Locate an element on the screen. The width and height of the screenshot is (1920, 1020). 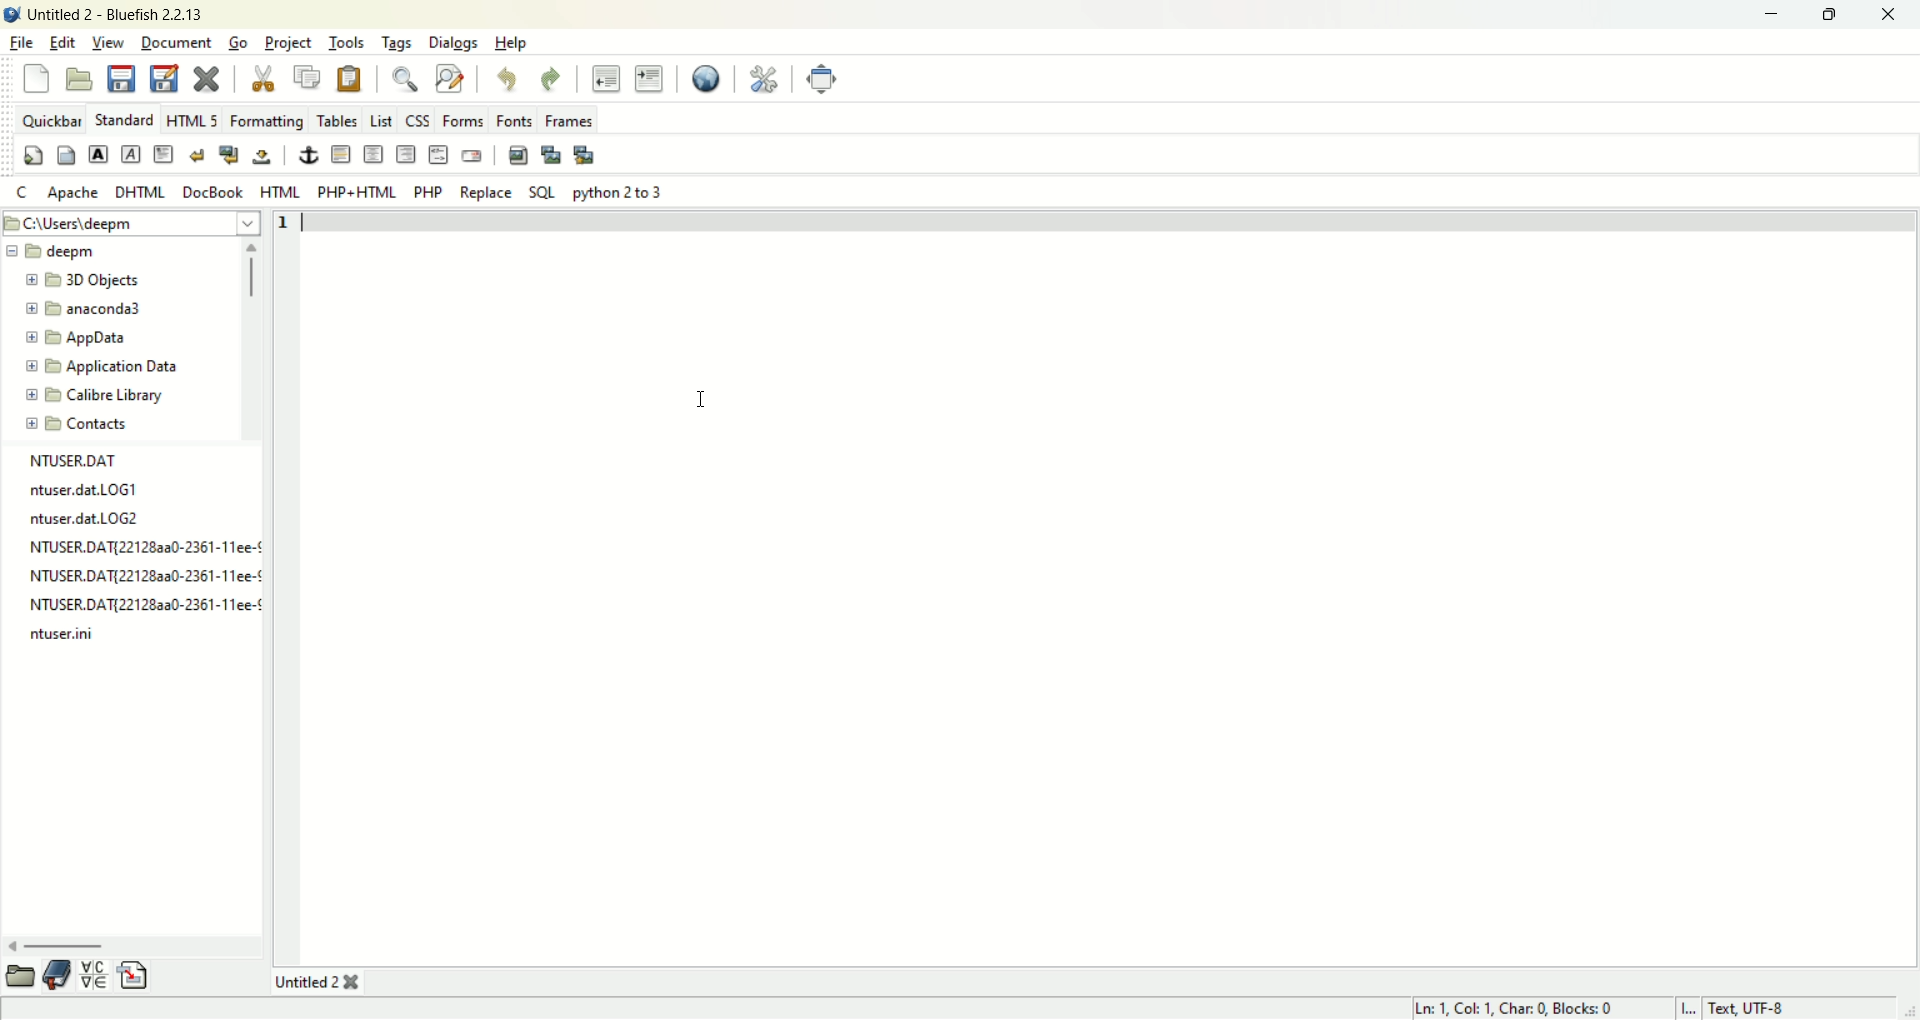
right justify is located at coordinates (405, 155).